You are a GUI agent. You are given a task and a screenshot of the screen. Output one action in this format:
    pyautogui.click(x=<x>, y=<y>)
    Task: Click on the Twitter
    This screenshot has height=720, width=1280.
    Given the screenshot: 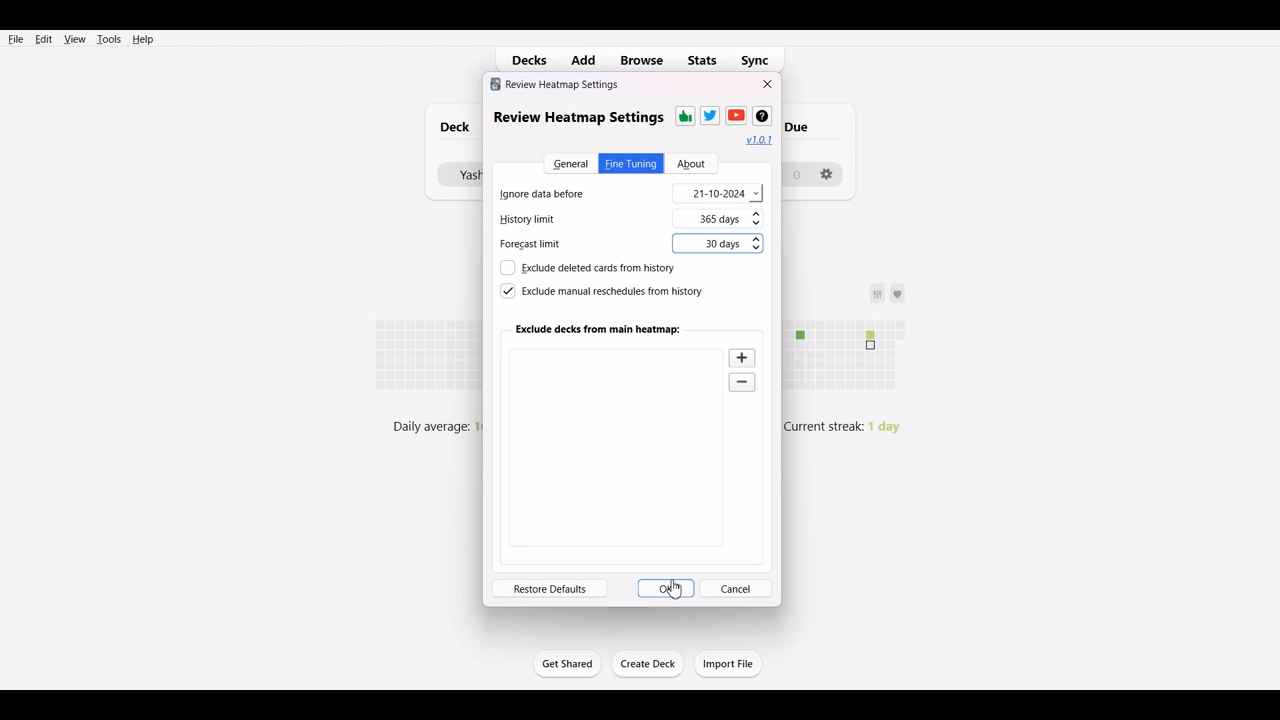 What is the action you would take?
    pyautogui.click(x=710, y=115)
    